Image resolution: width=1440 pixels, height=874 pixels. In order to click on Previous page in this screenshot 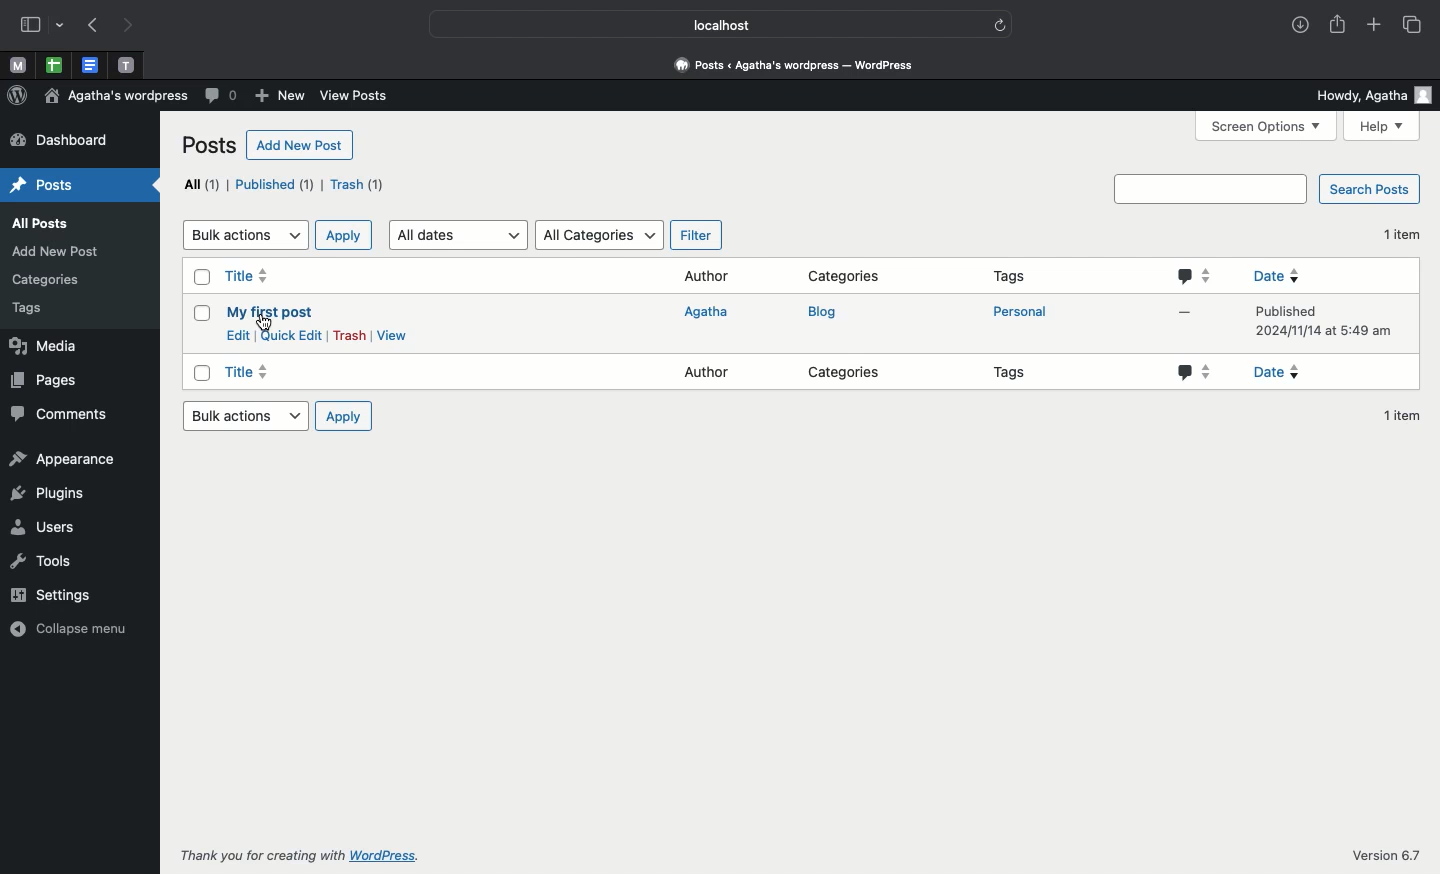, I will do `click(92, 26)`.